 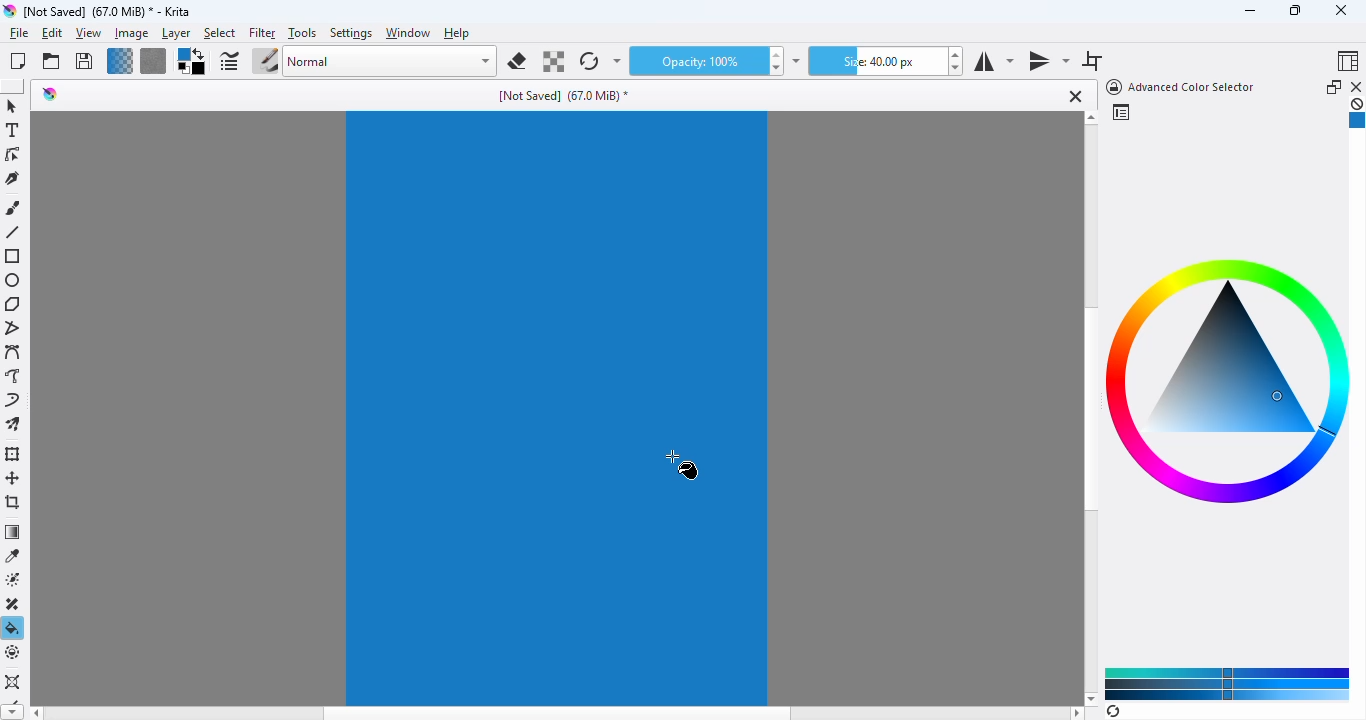 What do you see at coordinates (1120, 112) in the screenshot?
I see `color selector` at bounding box center [1120, 112].